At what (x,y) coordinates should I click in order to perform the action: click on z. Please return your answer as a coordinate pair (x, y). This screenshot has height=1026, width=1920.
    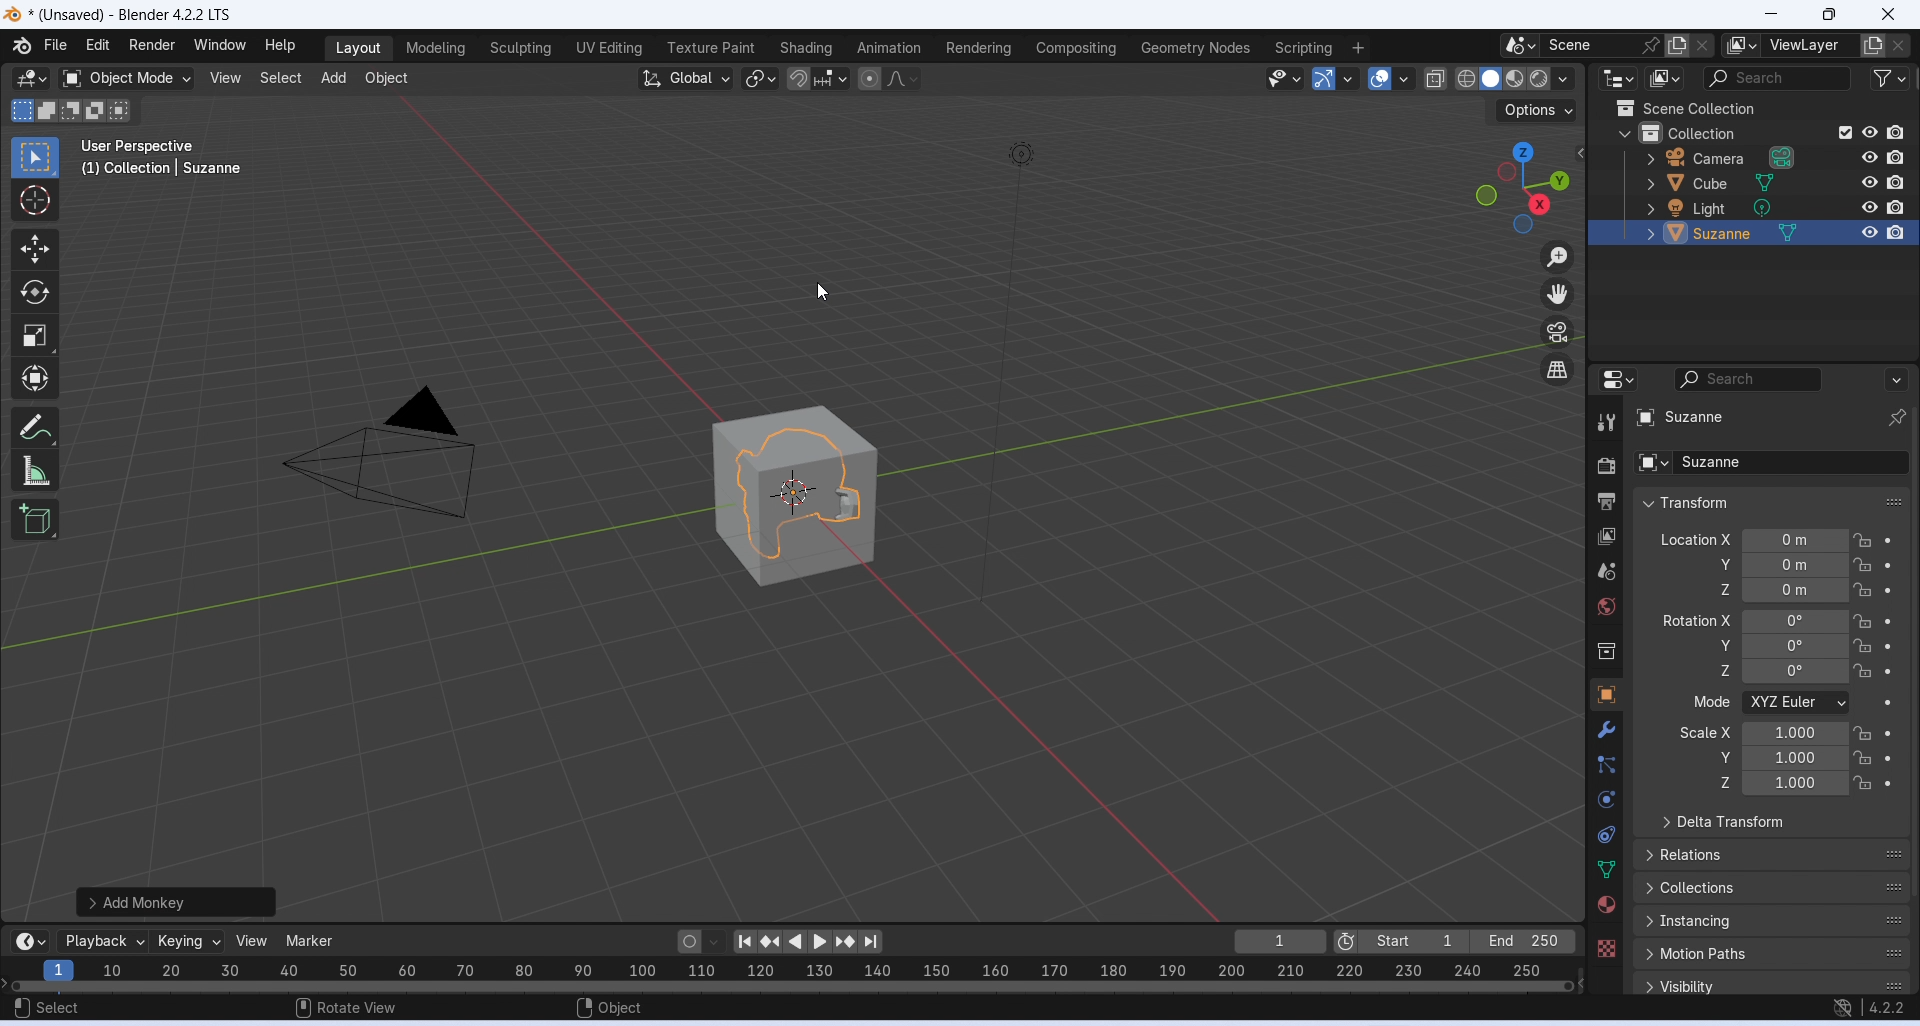
    Looking at the image, I should click on (1718, 783).